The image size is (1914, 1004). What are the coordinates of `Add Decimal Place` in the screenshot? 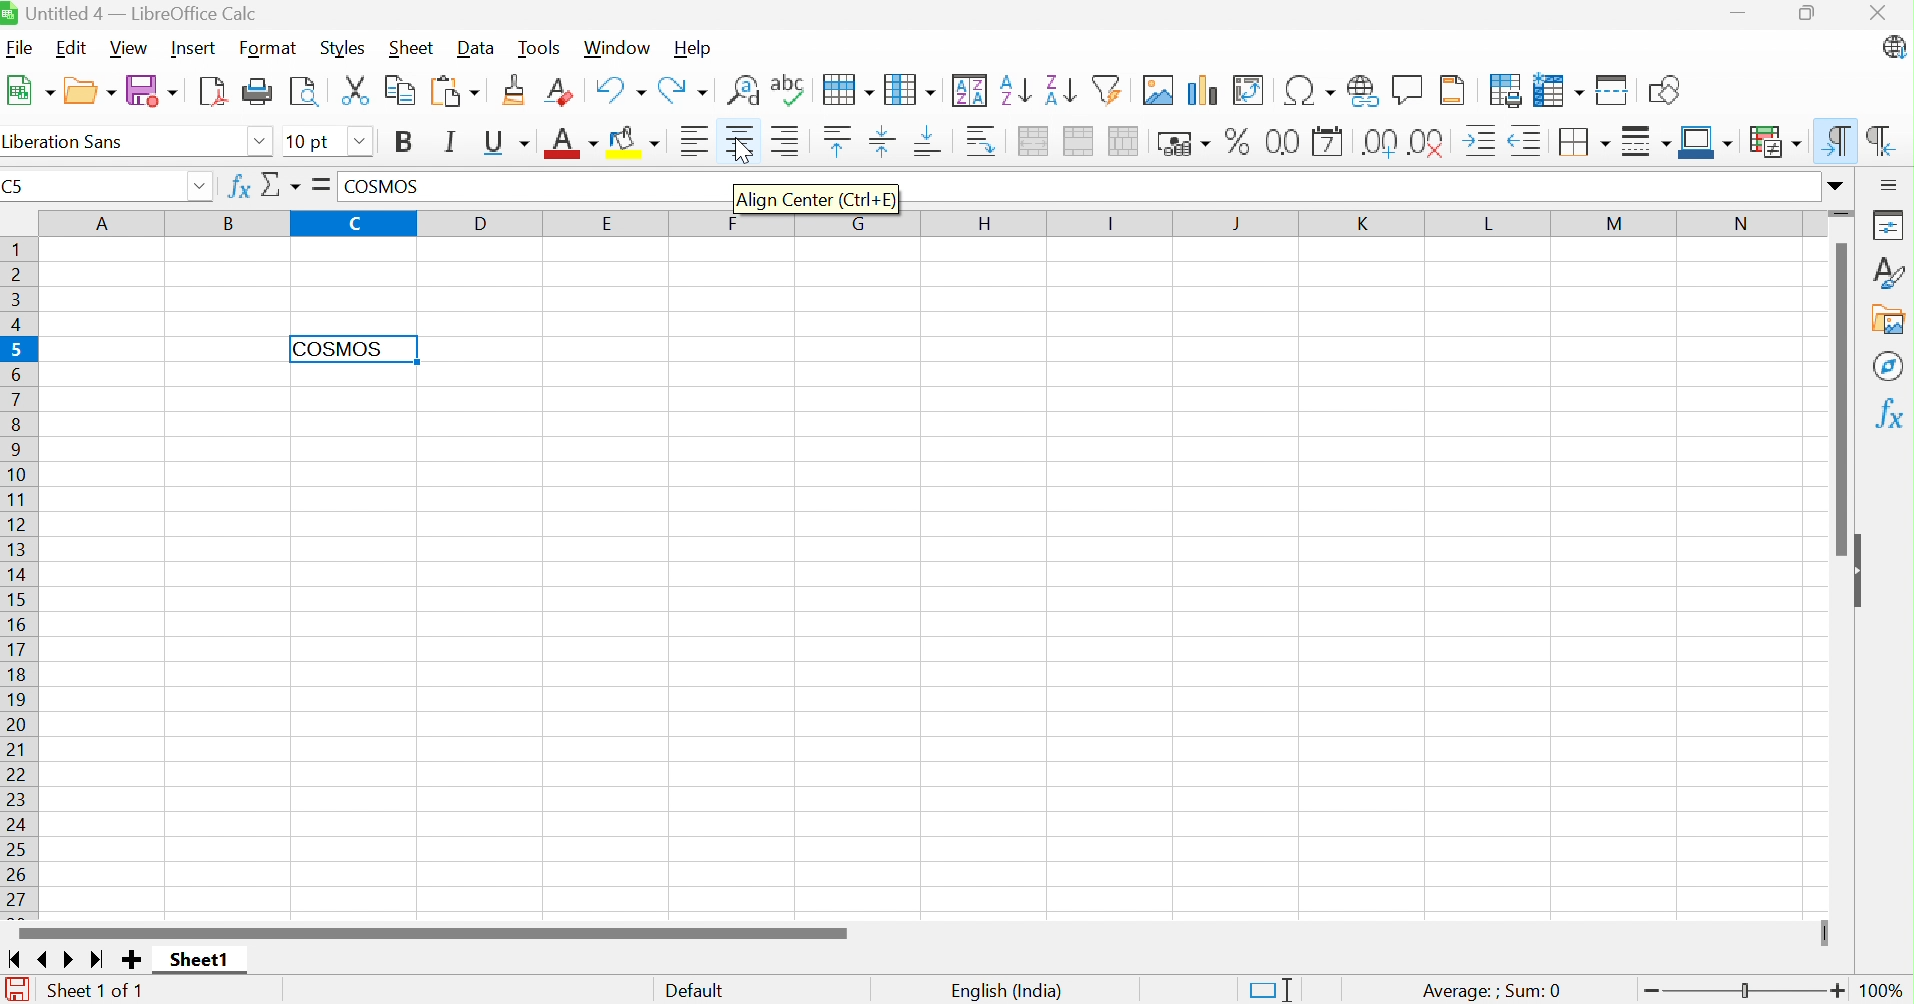 It's located at (1379, 143).